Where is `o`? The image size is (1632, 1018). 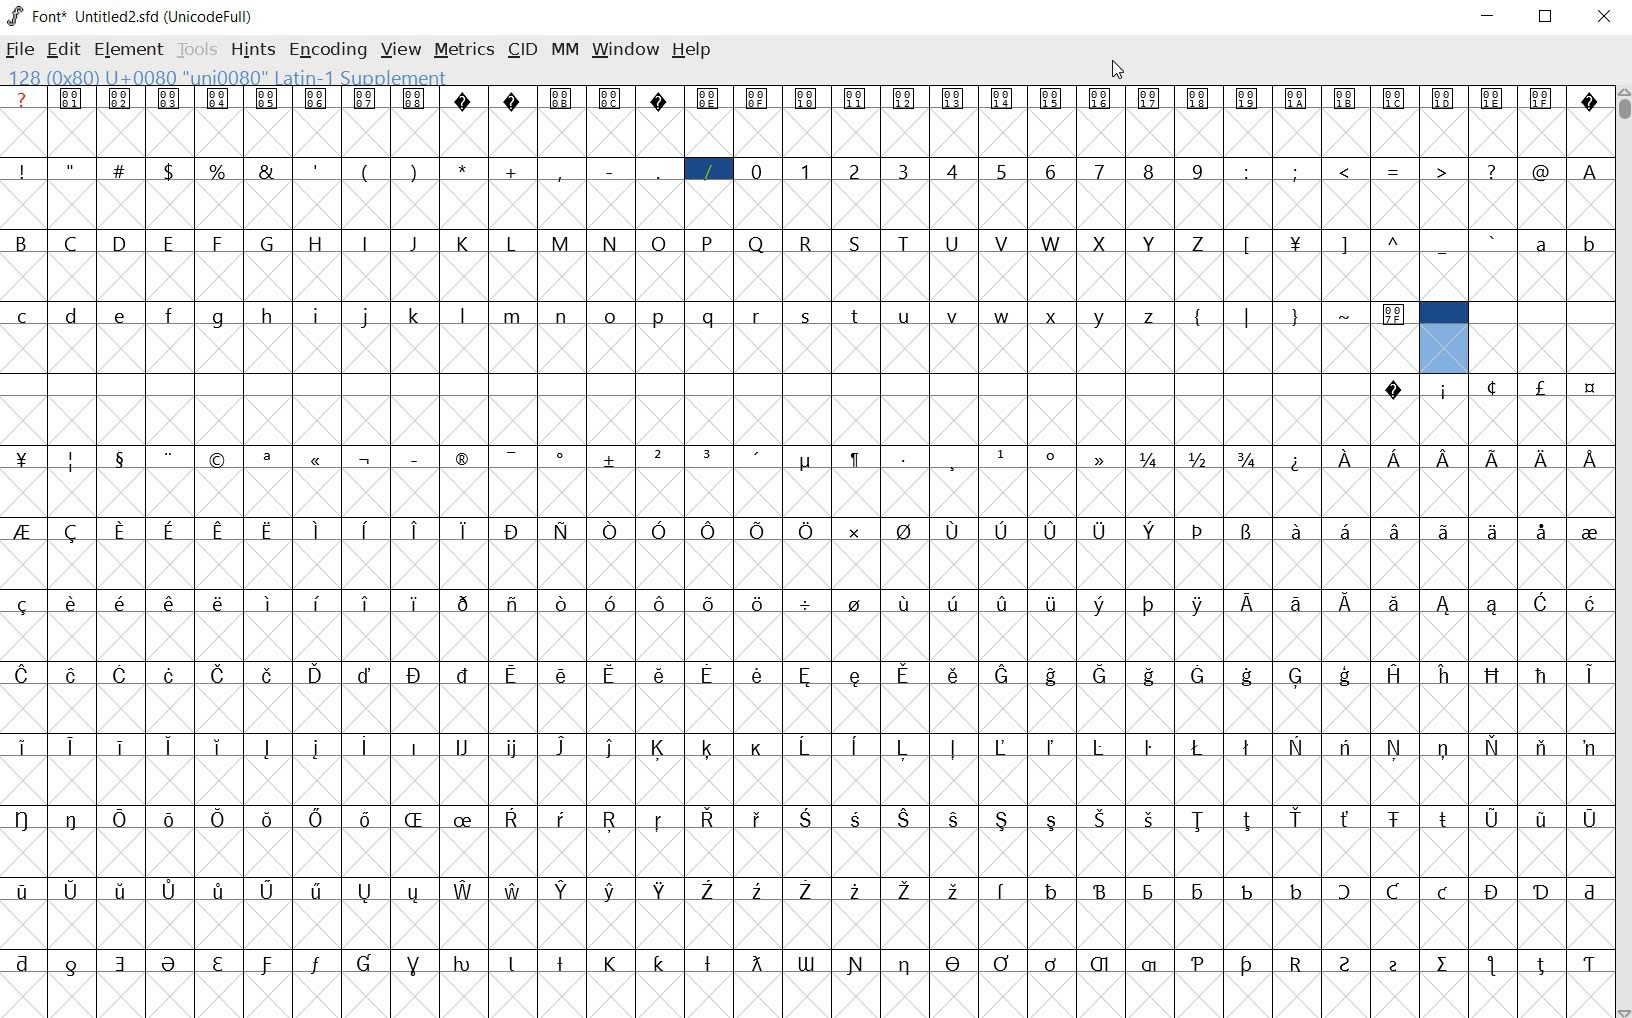
o is located at coordinates (611, 315).